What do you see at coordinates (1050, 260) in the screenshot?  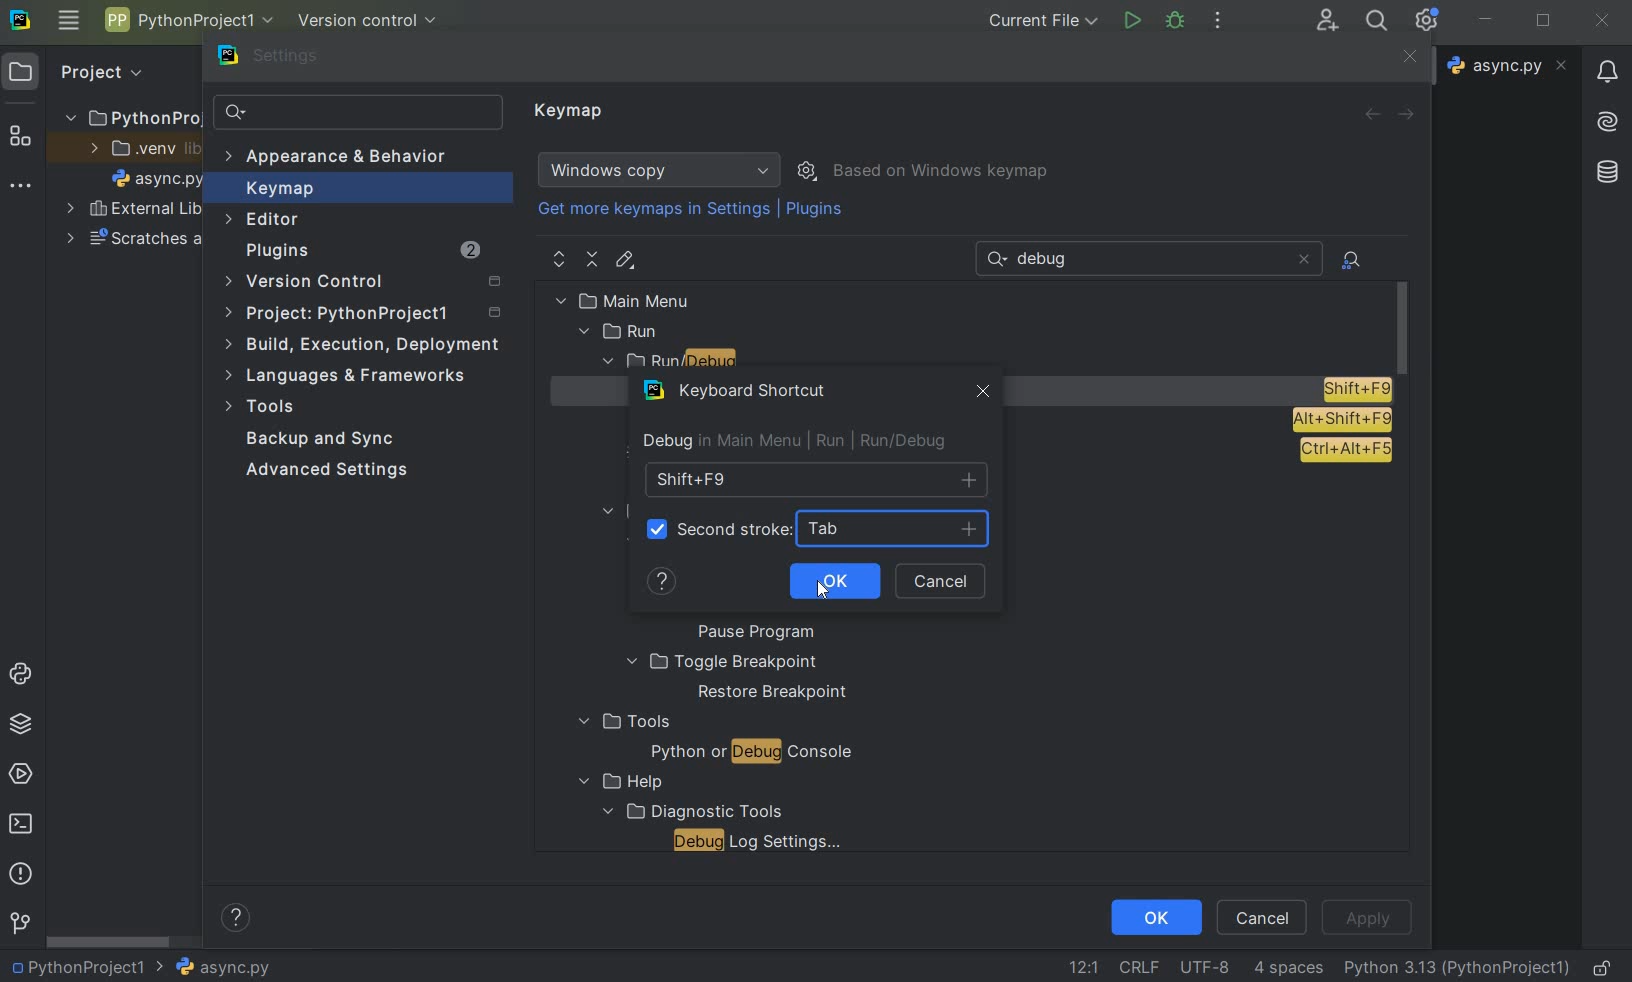 I see `text` at bounding box center [1050, 260].